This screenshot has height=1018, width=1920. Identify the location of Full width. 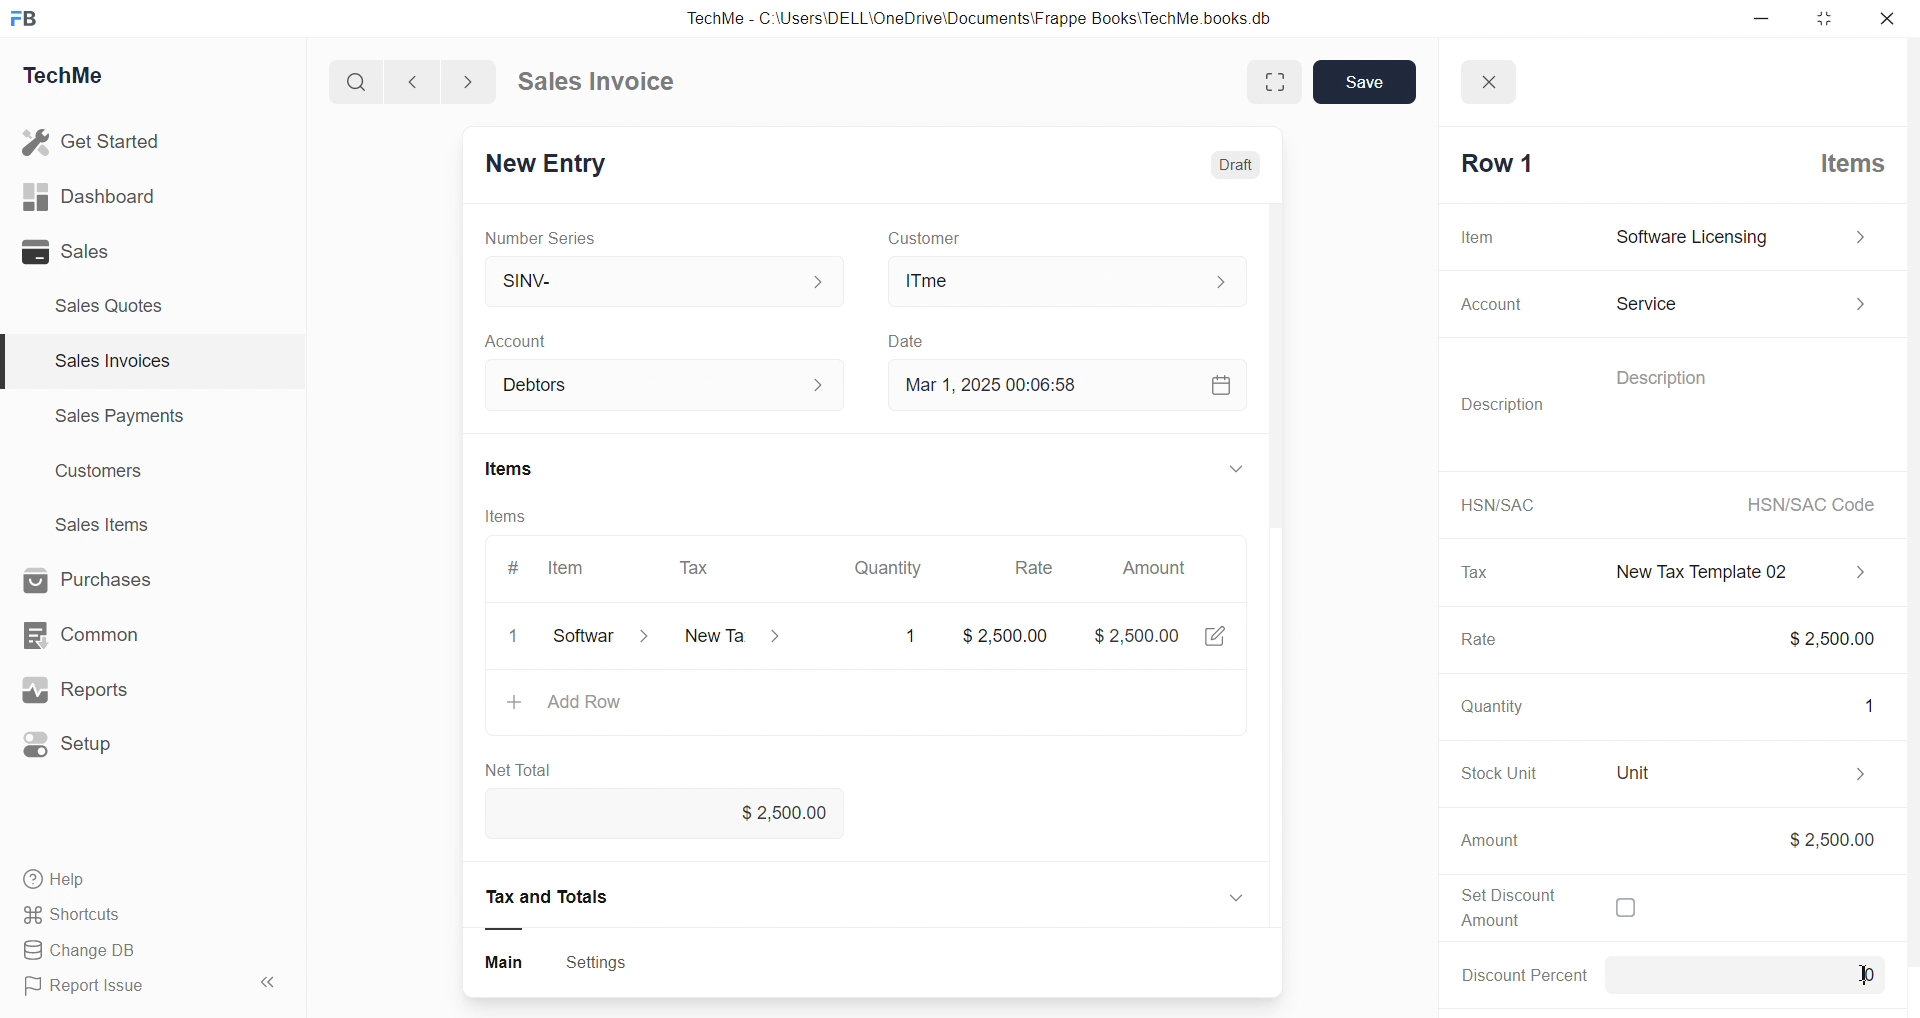
(1257, 80).